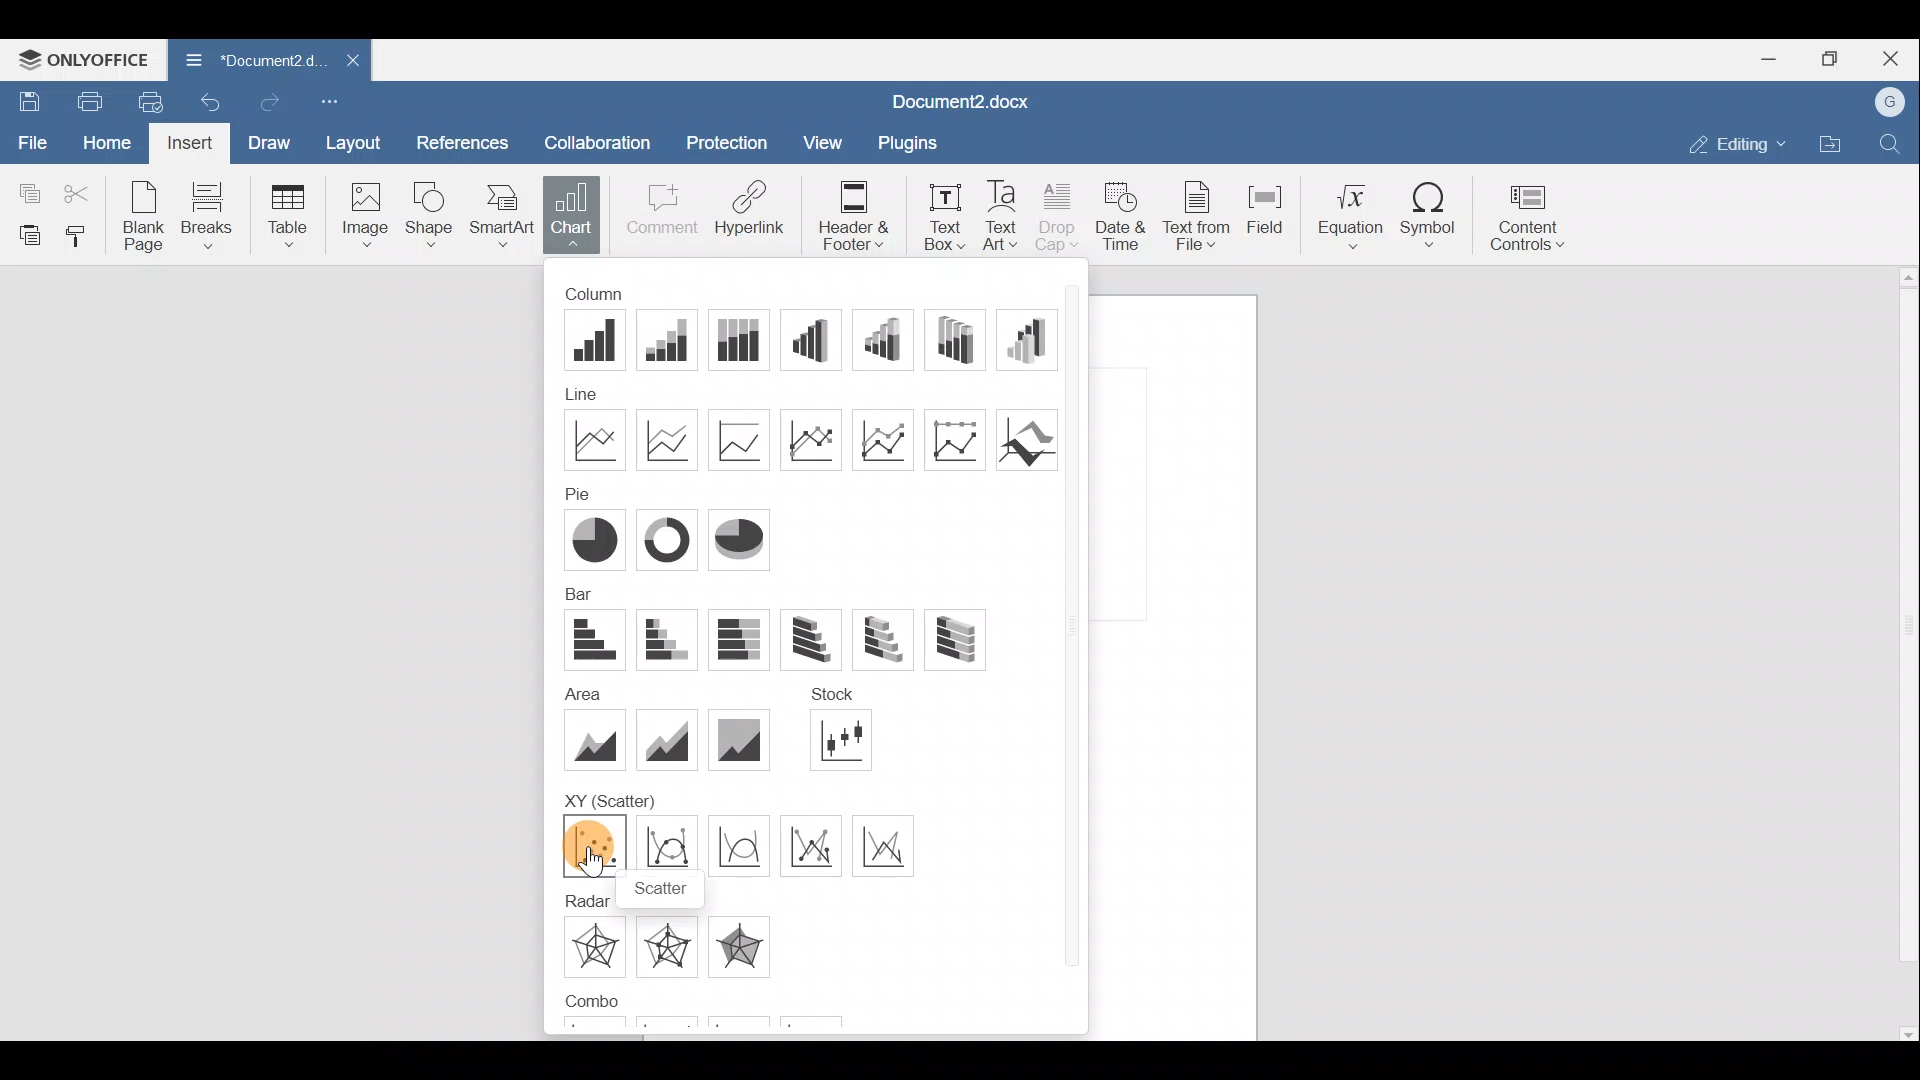  I want to click on Stacked bar, so click(671, 640).